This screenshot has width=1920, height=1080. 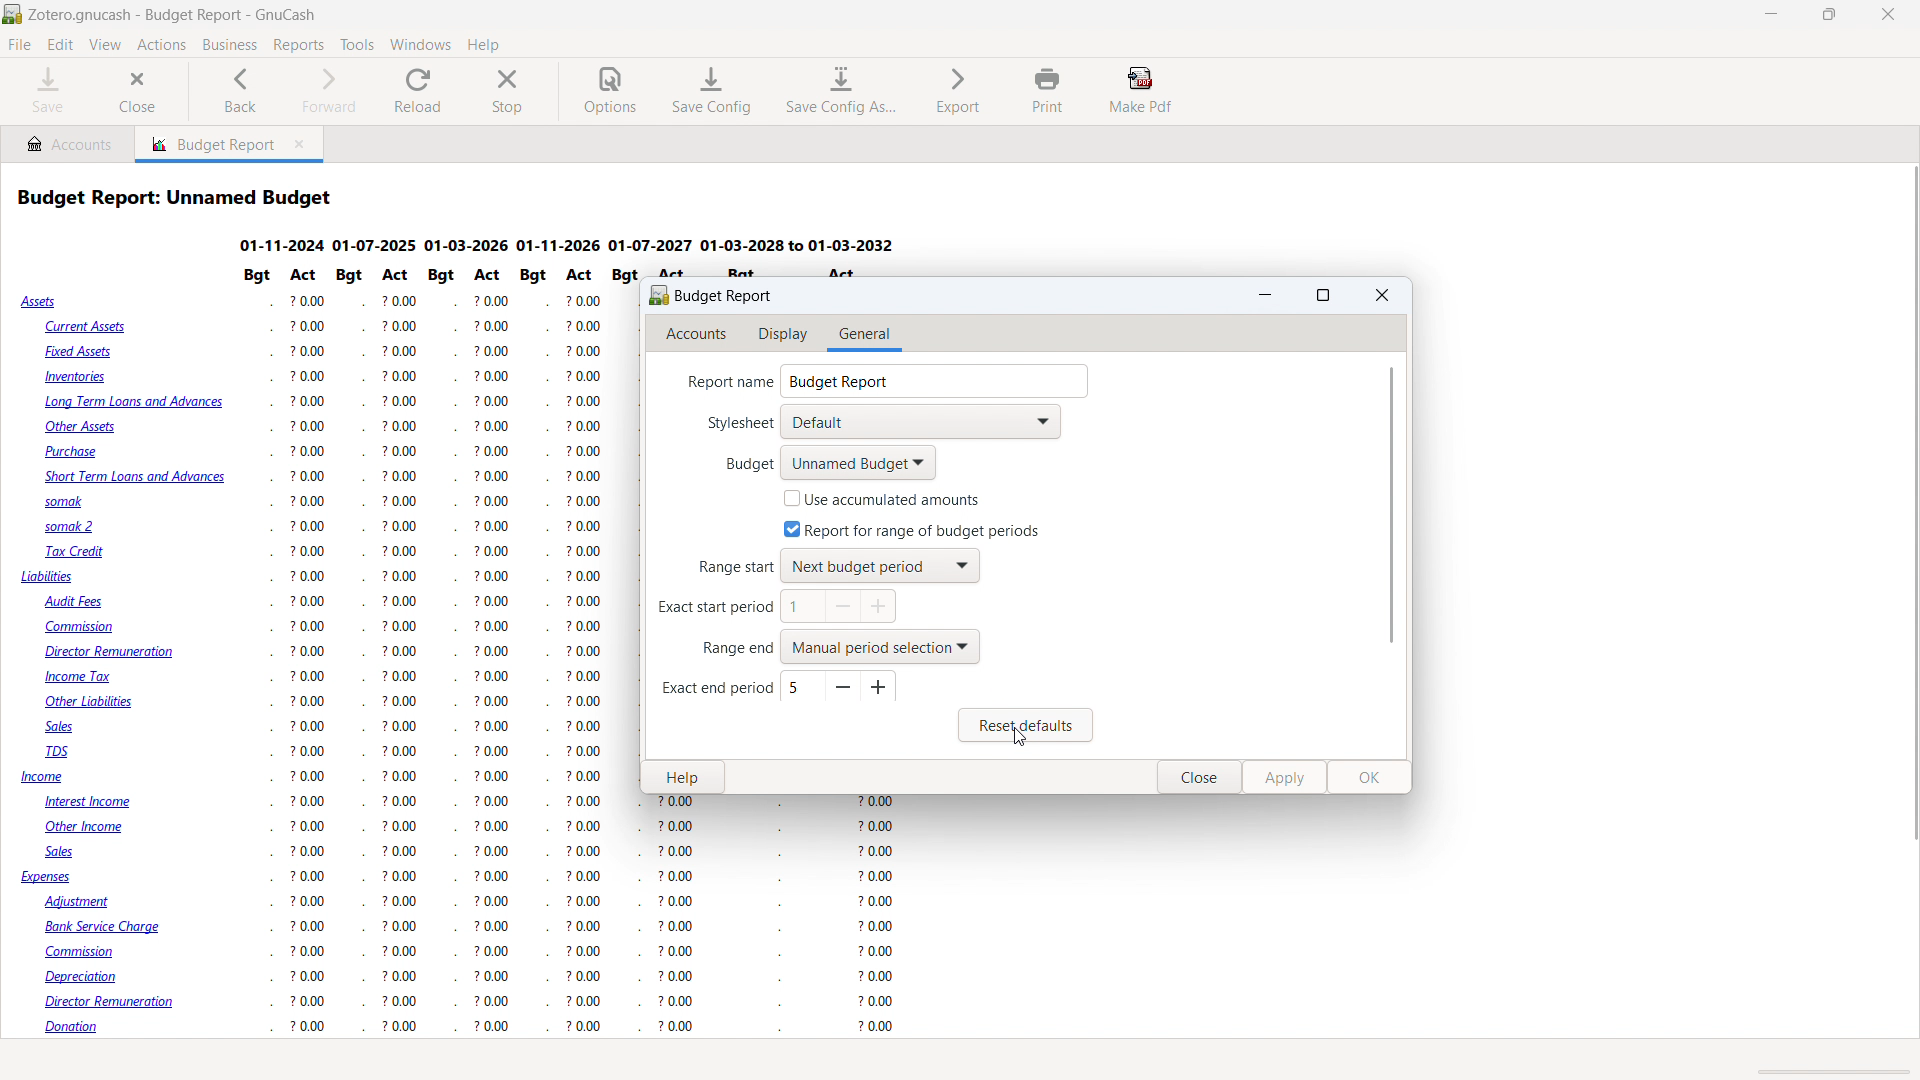 What do you see at coordinates (911, 529) in the screenshot?
I see `report for range of budget periods` at bounding box center [911, 529].